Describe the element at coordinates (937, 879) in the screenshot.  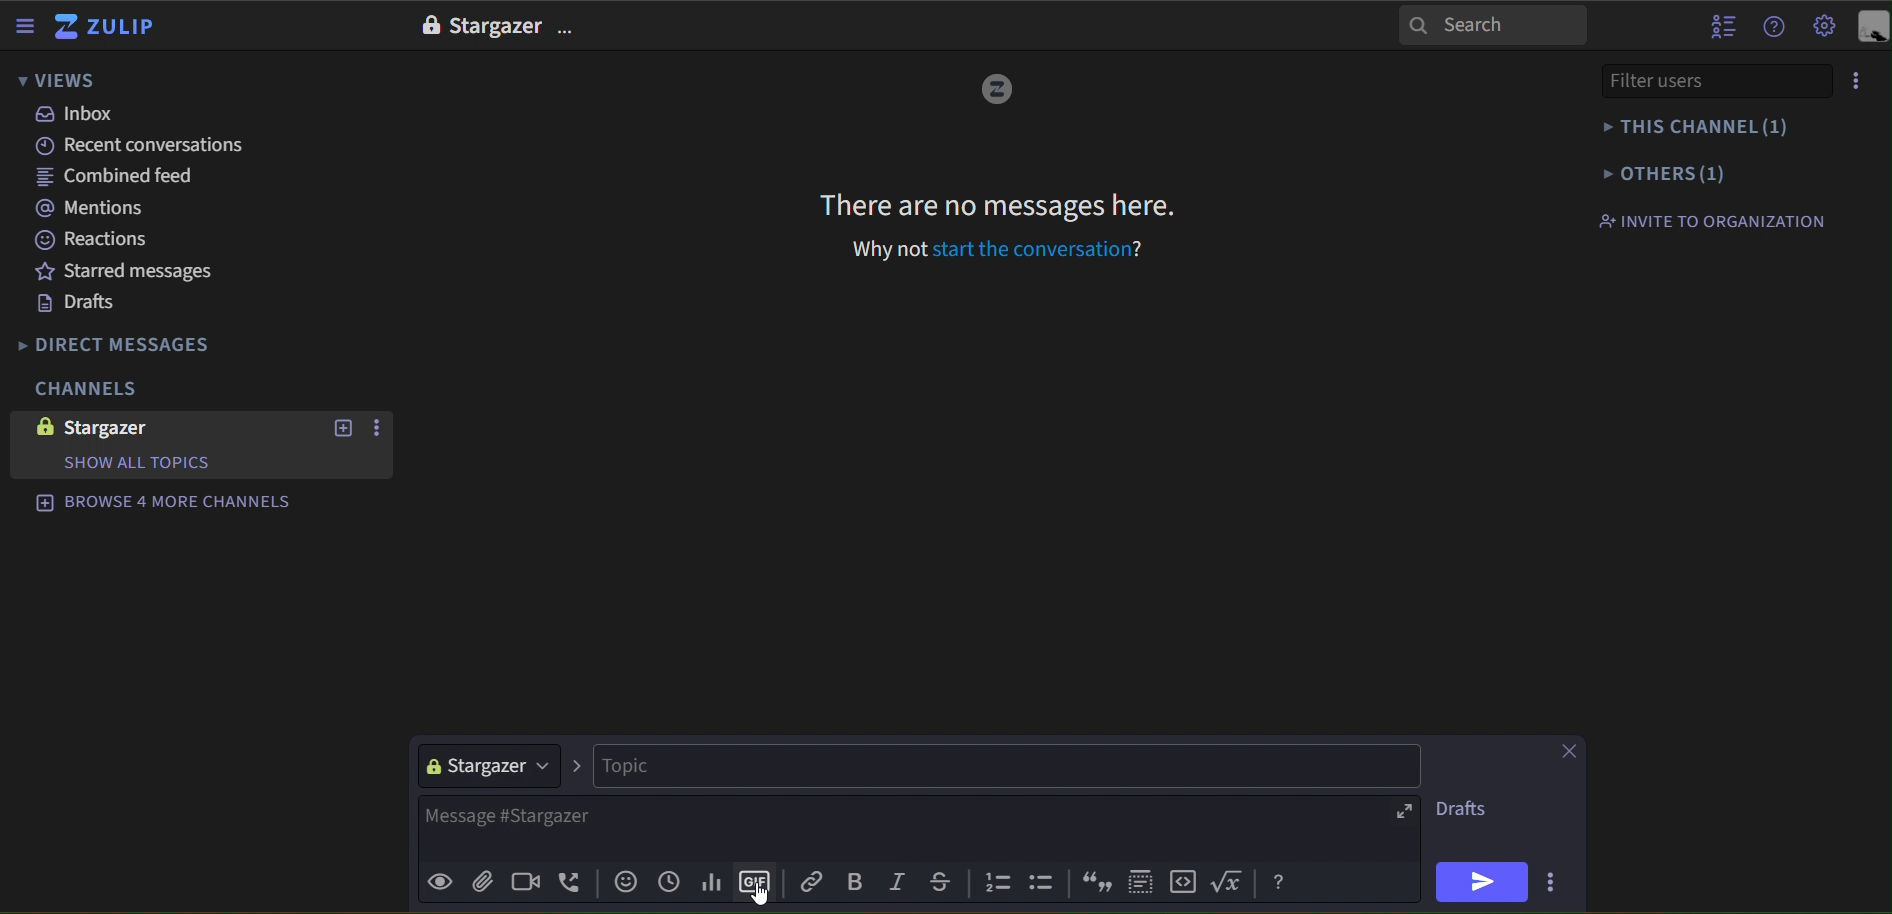
I see `strike through` at that location.